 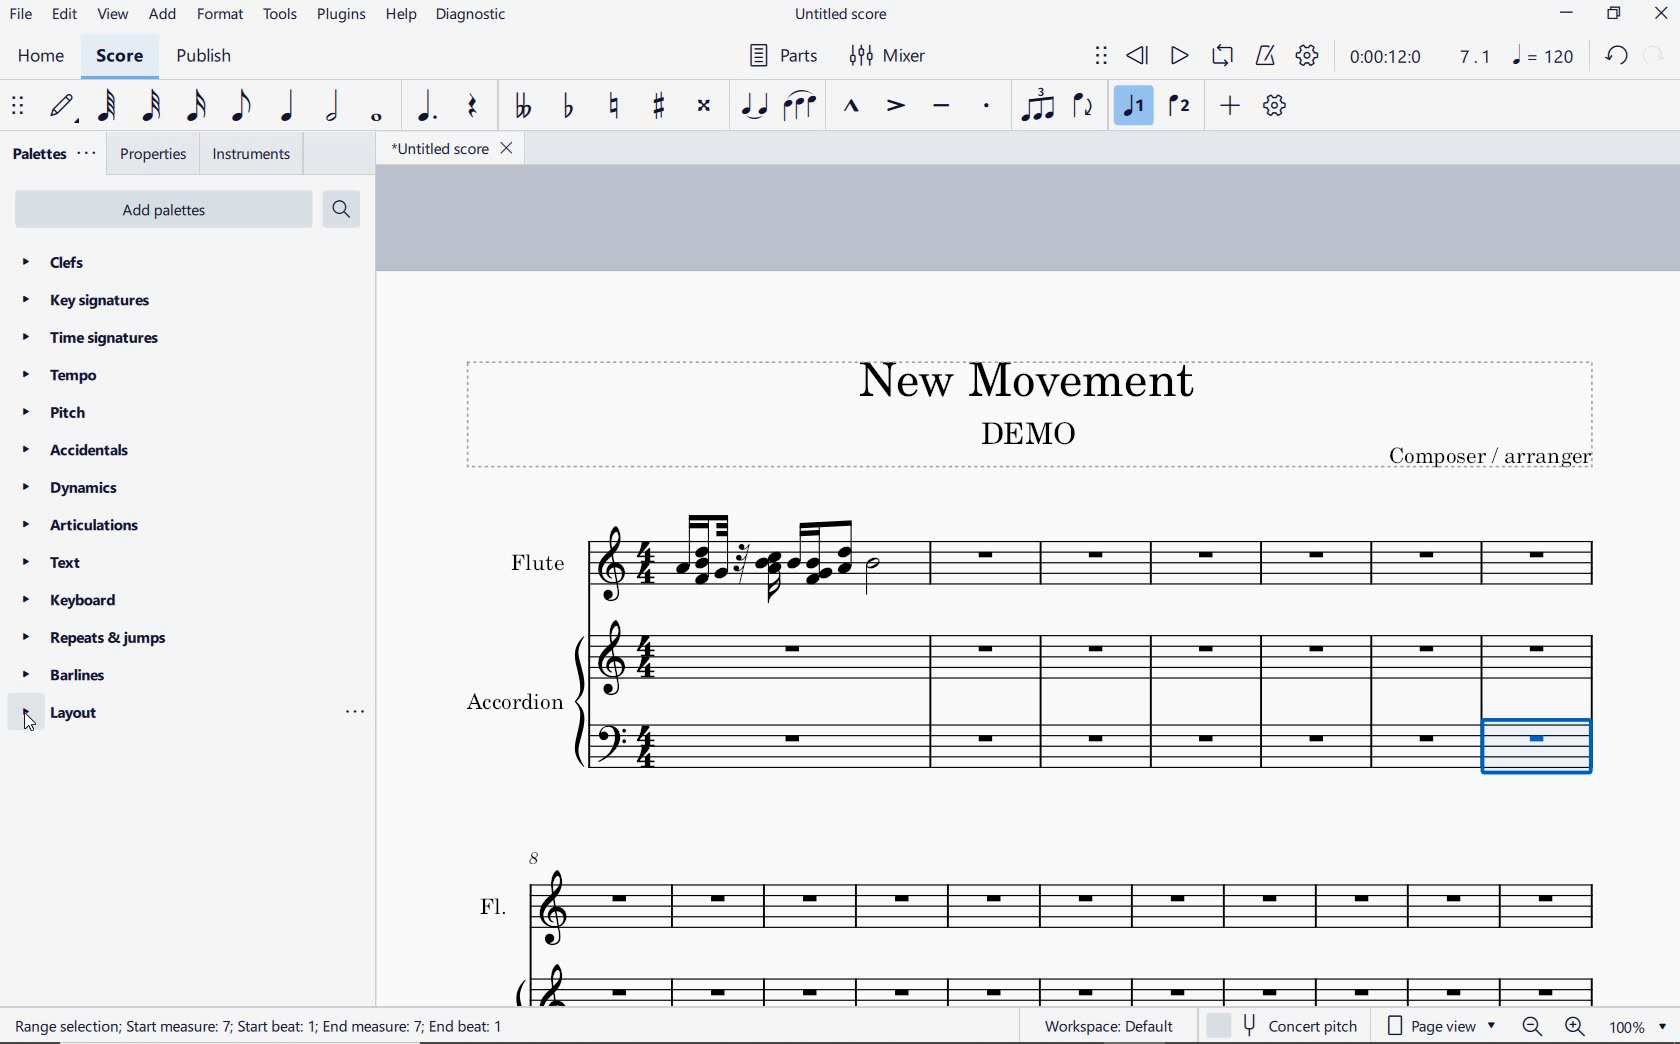 I want to click on barlines, so click(x=71, y=676).